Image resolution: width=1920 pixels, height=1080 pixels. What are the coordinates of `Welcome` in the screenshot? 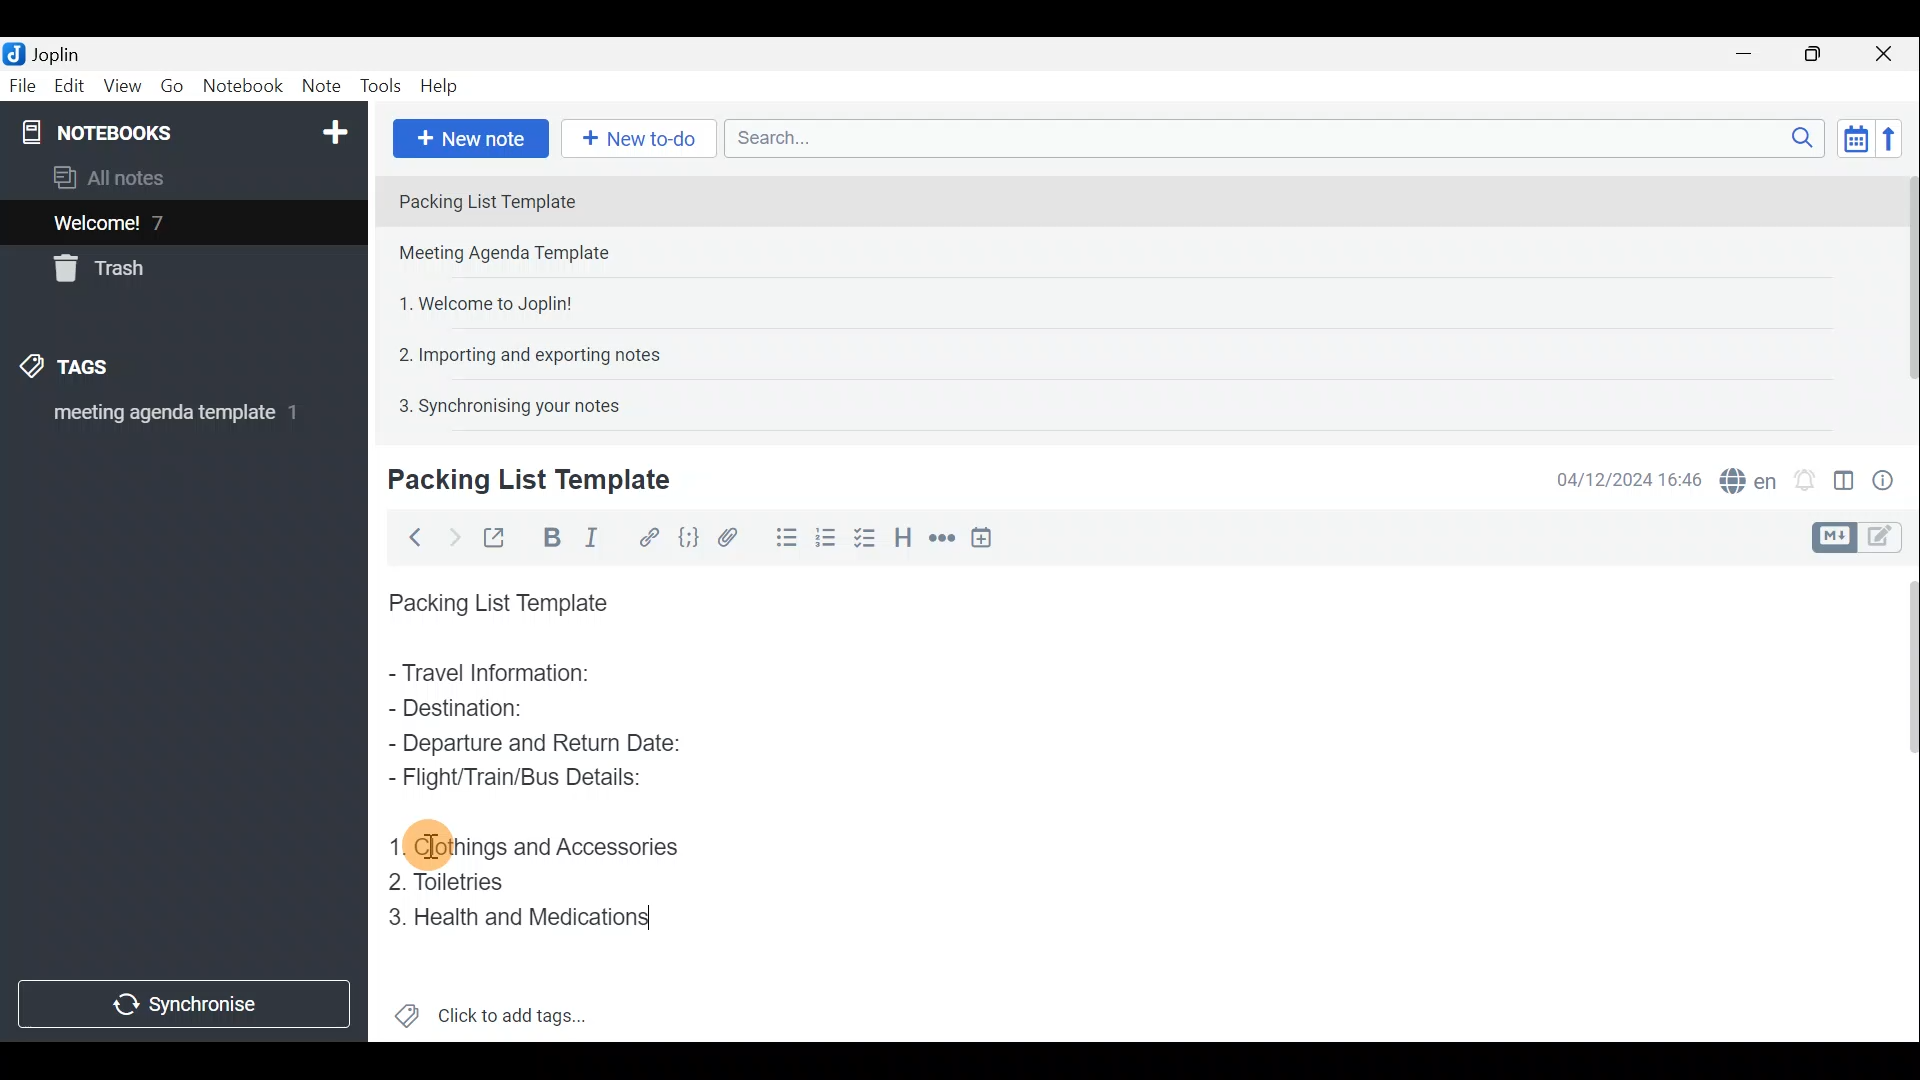 It's located at (153, 222).